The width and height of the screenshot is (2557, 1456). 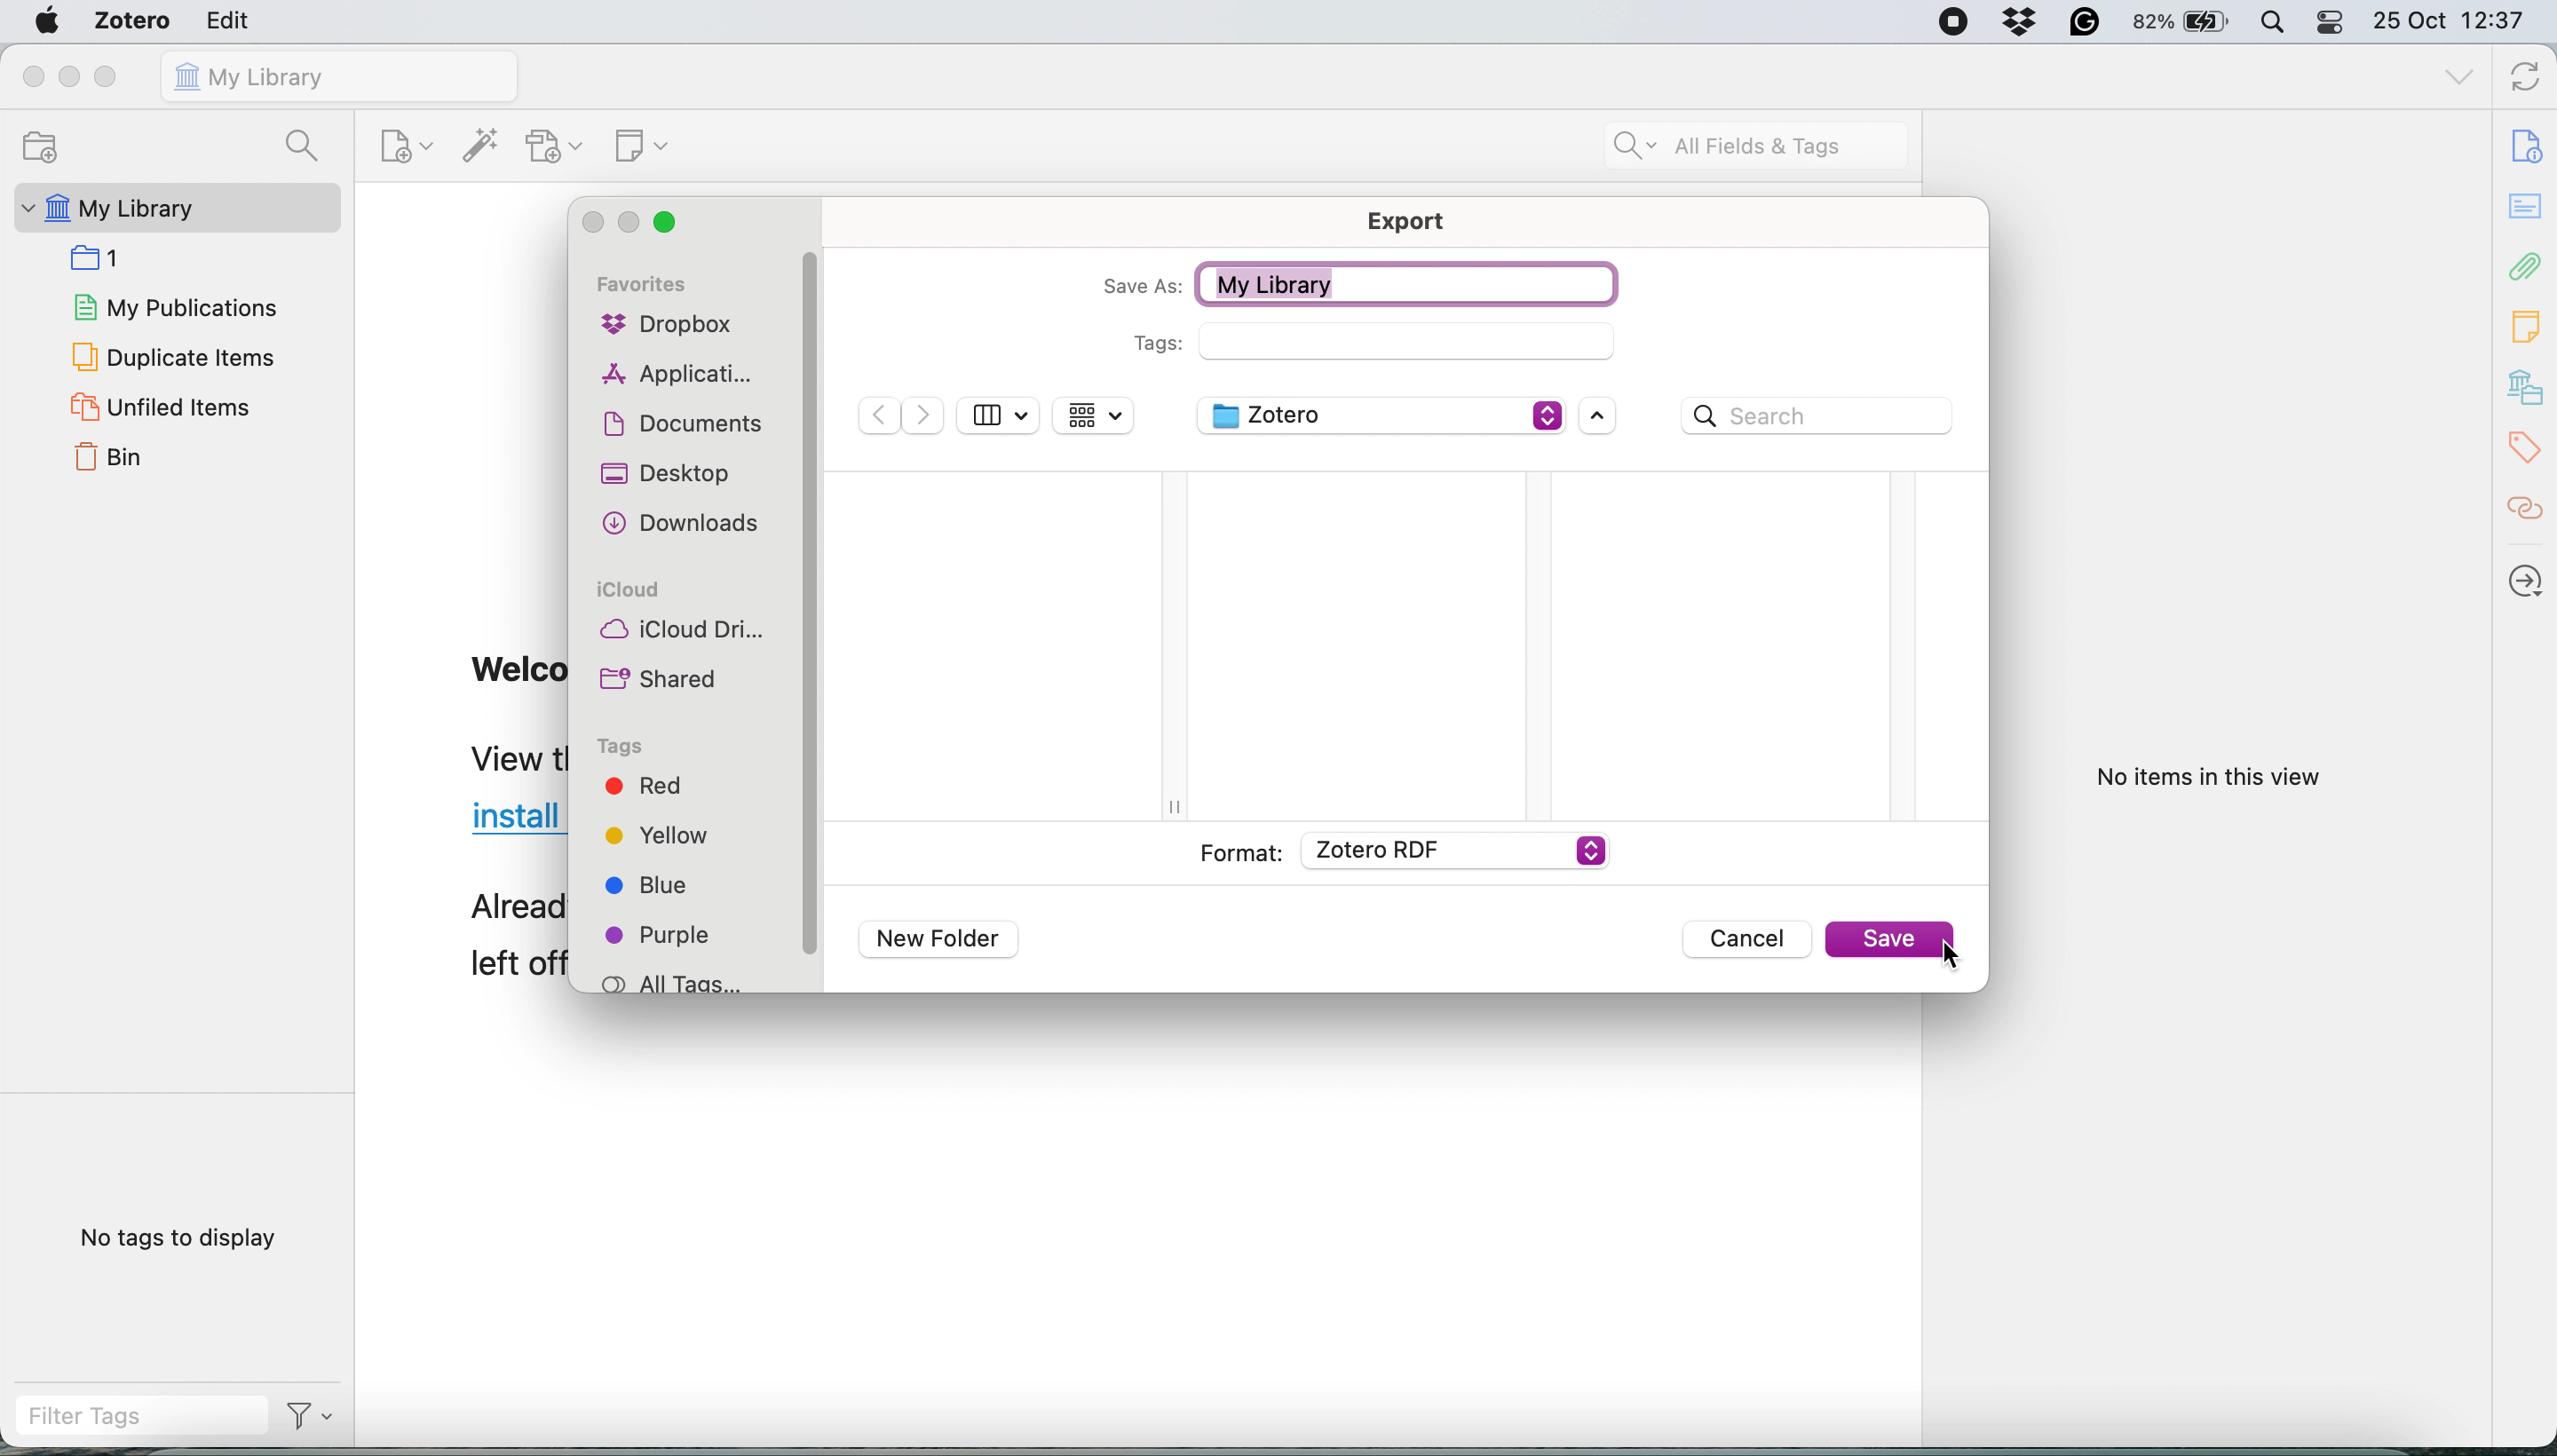 What do you see at coordinates (172, 308) in the screenshot?
I see `my publications` at bounding box center [172, 308].